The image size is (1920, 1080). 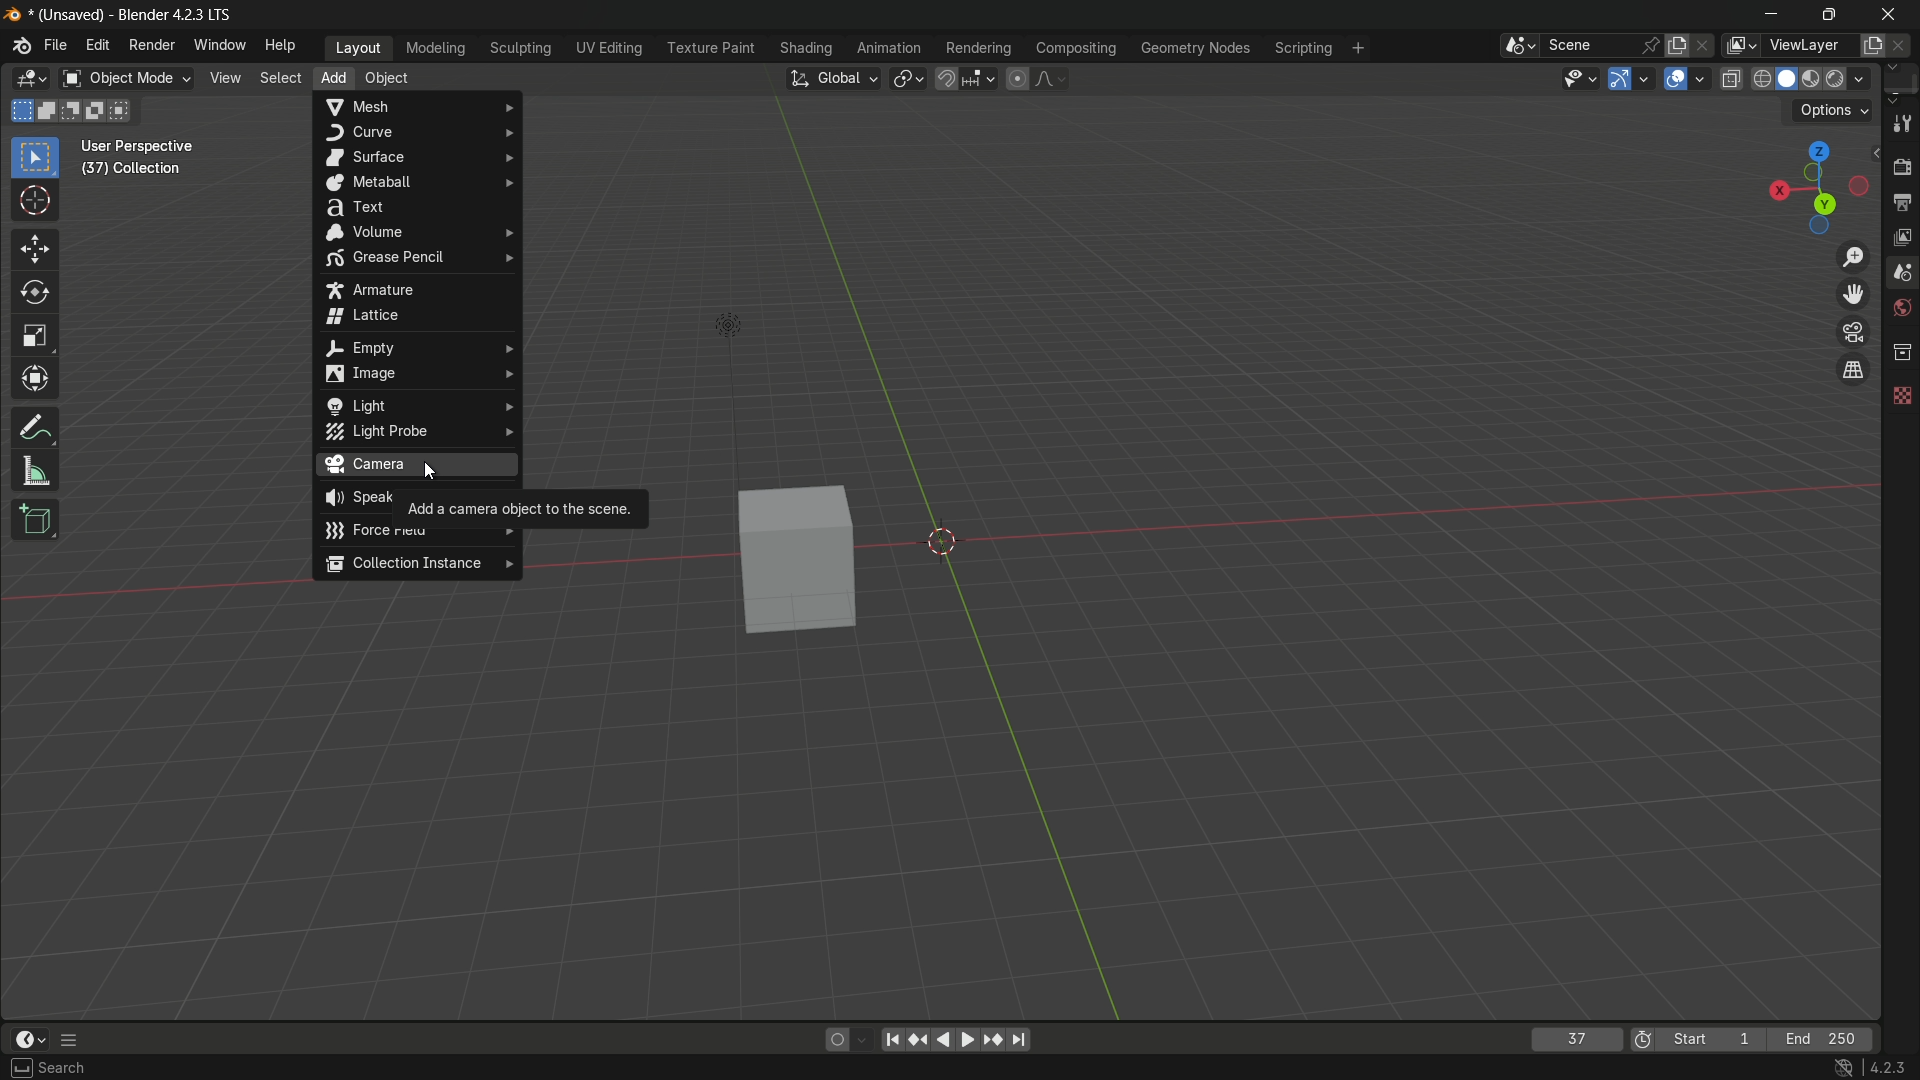 I want to click on layout menu, so click(x=355, y=47).